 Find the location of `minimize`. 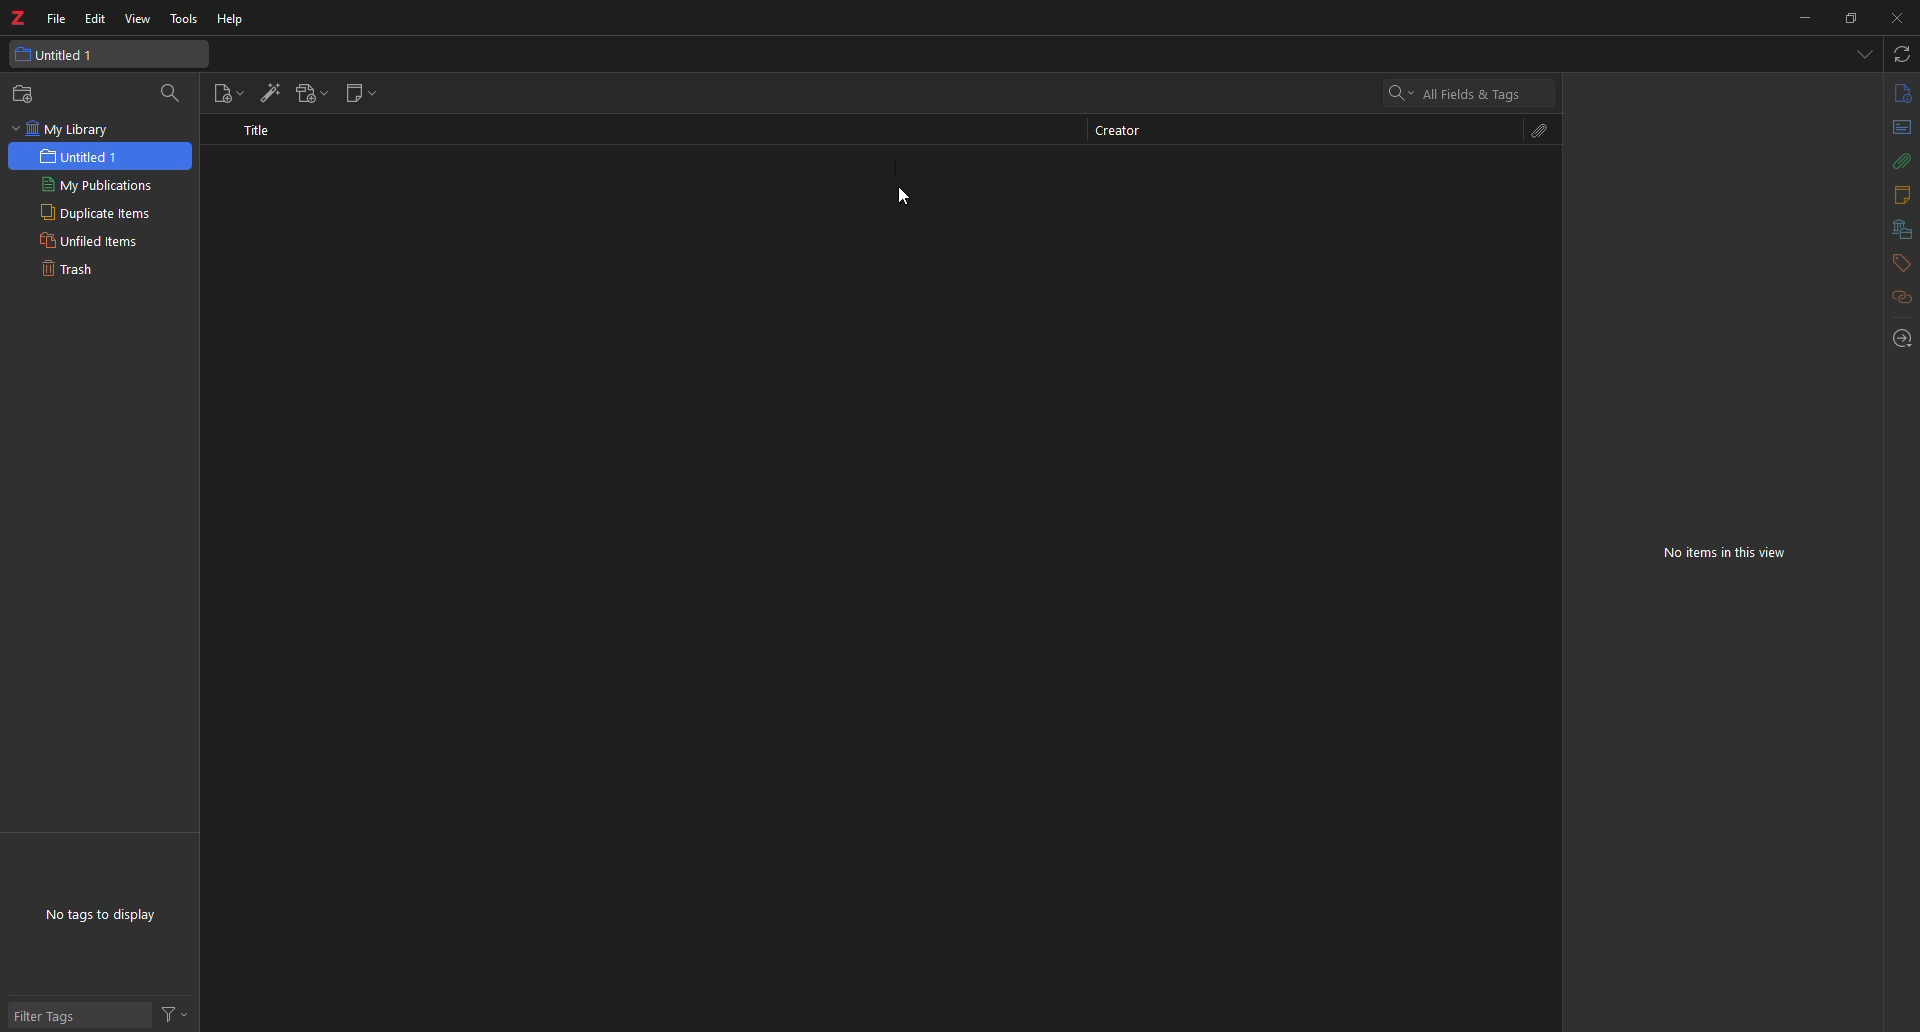

minimize is located at coordinates (1798, 20).